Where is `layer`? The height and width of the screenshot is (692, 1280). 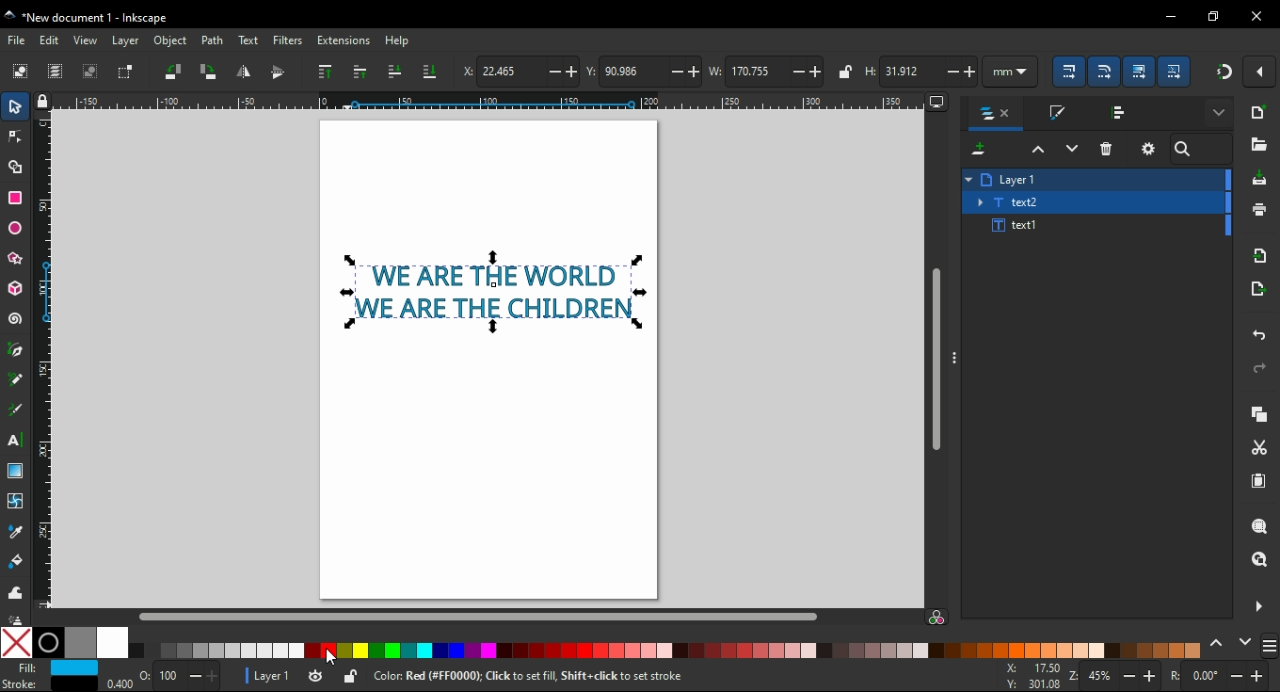
layer is located at coordinates (126, 41).